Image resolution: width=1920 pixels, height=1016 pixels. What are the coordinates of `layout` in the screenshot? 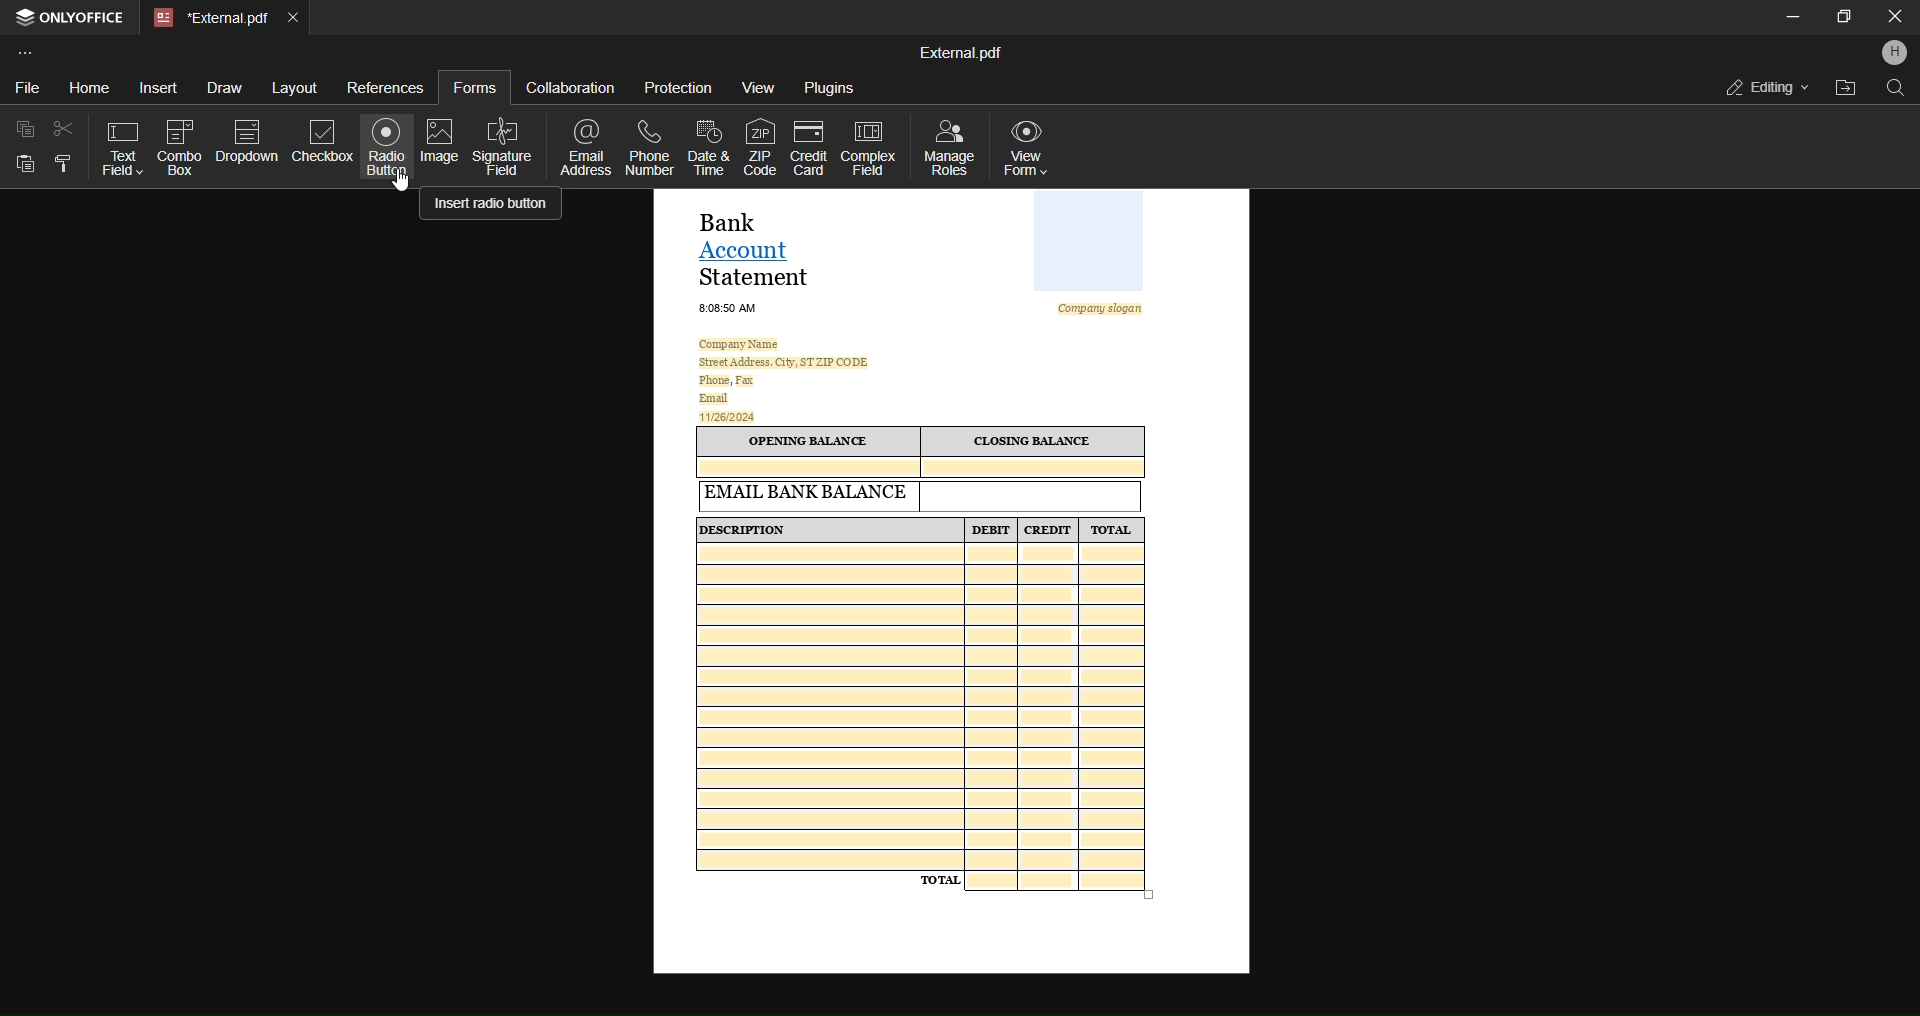 It's located at (296, 86).